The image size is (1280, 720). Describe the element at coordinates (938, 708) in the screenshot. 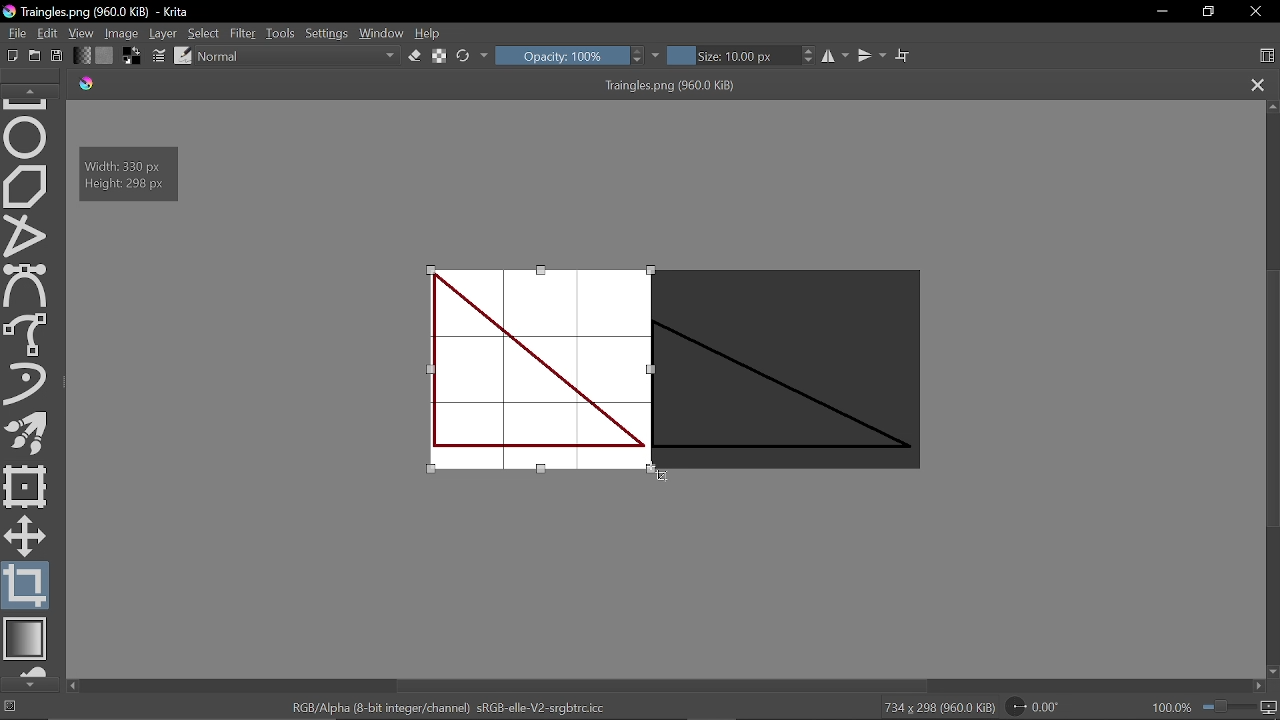

I see `734 x 298 (960.0 KiB)` at that location.